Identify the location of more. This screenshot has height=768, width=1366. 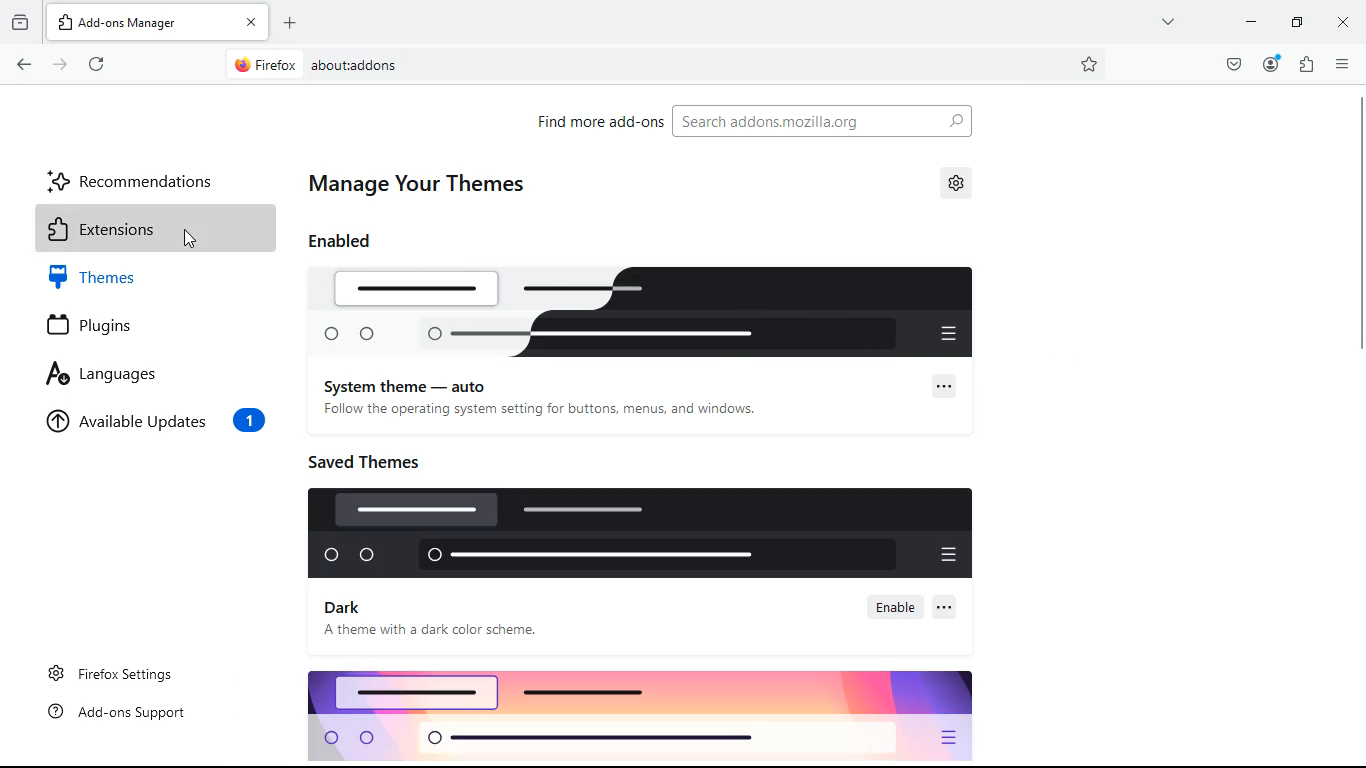
(946, 606).